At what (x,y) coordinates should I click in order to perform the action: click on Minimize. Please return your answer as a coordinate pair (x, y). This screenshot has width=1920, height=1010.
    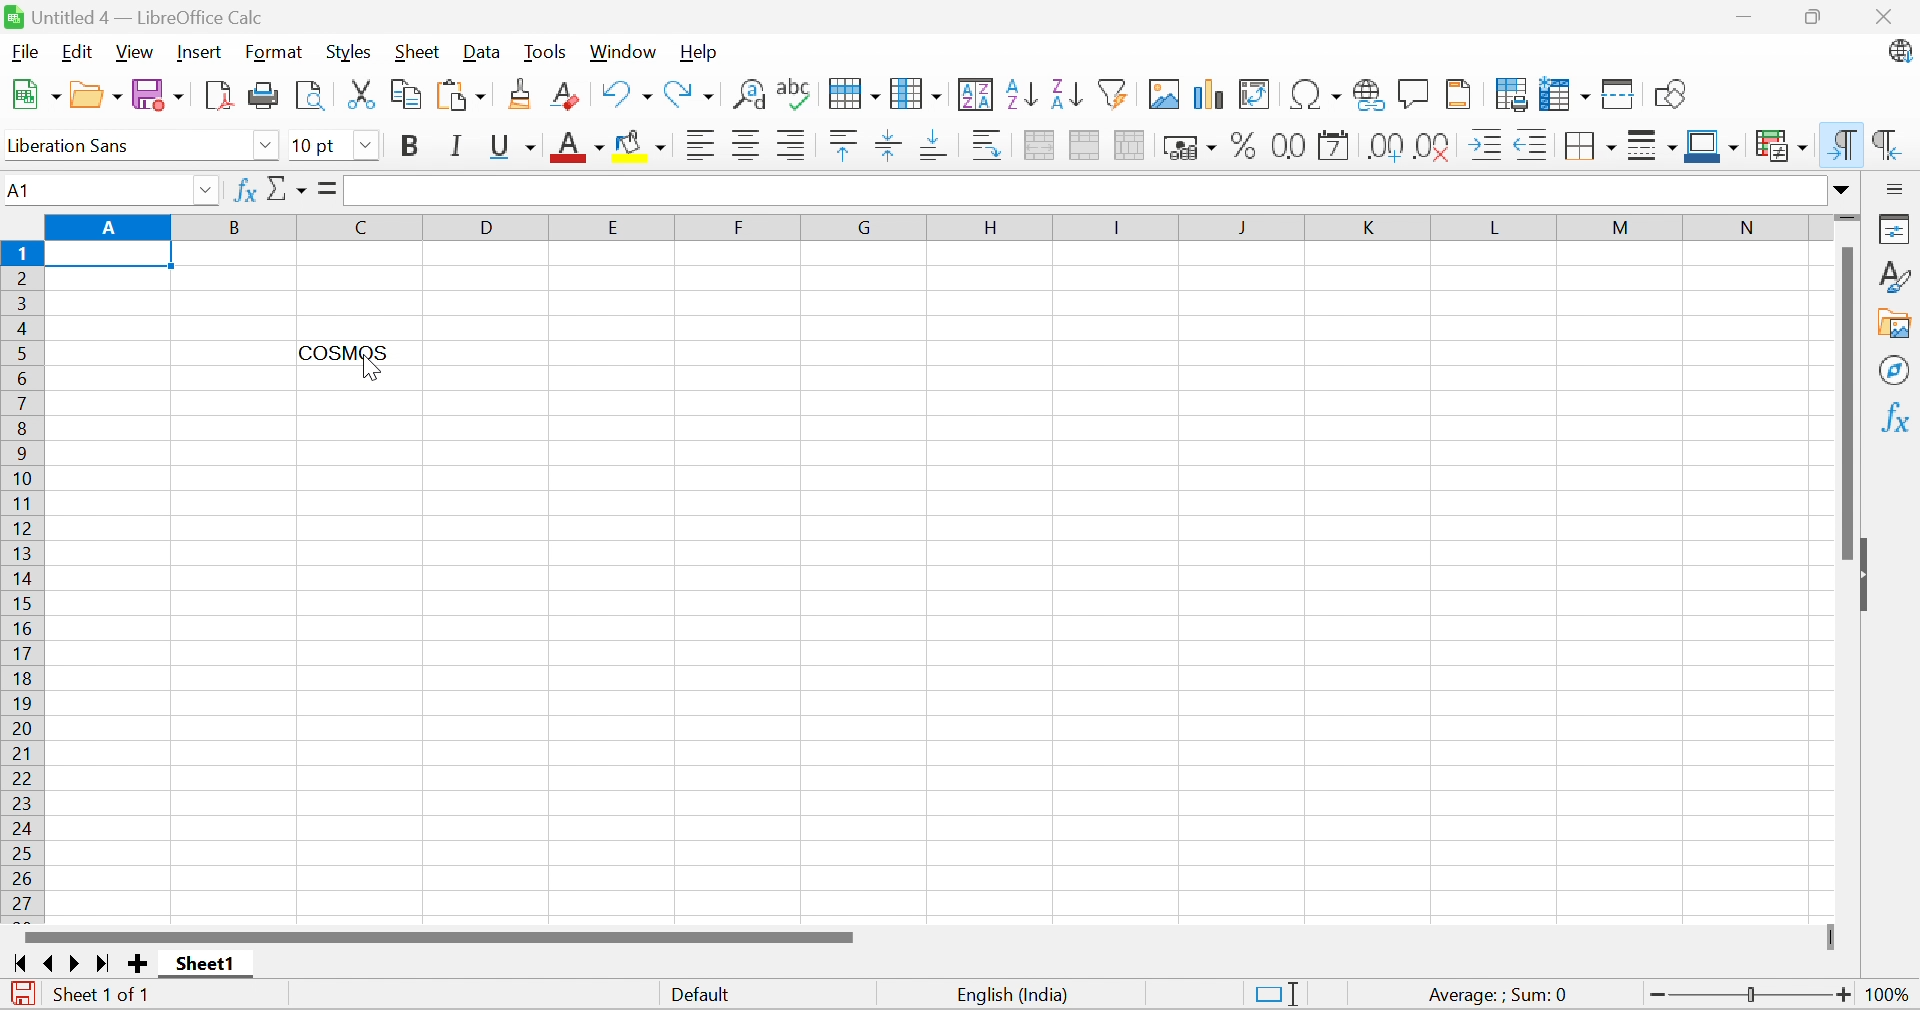
    Looking at the image, I should click on (1744, 16).